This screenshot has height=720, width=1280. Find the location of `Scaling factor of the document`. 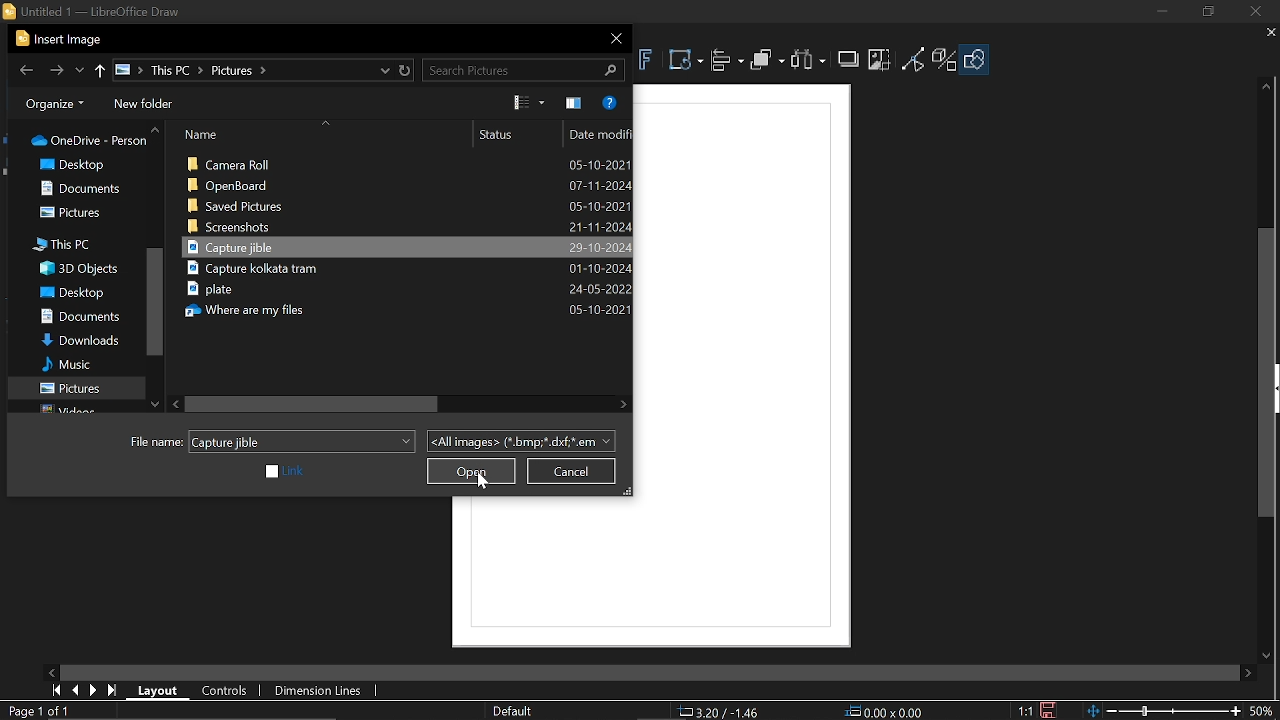

Scaling factor of the document is located at coordinates (1027, 711).